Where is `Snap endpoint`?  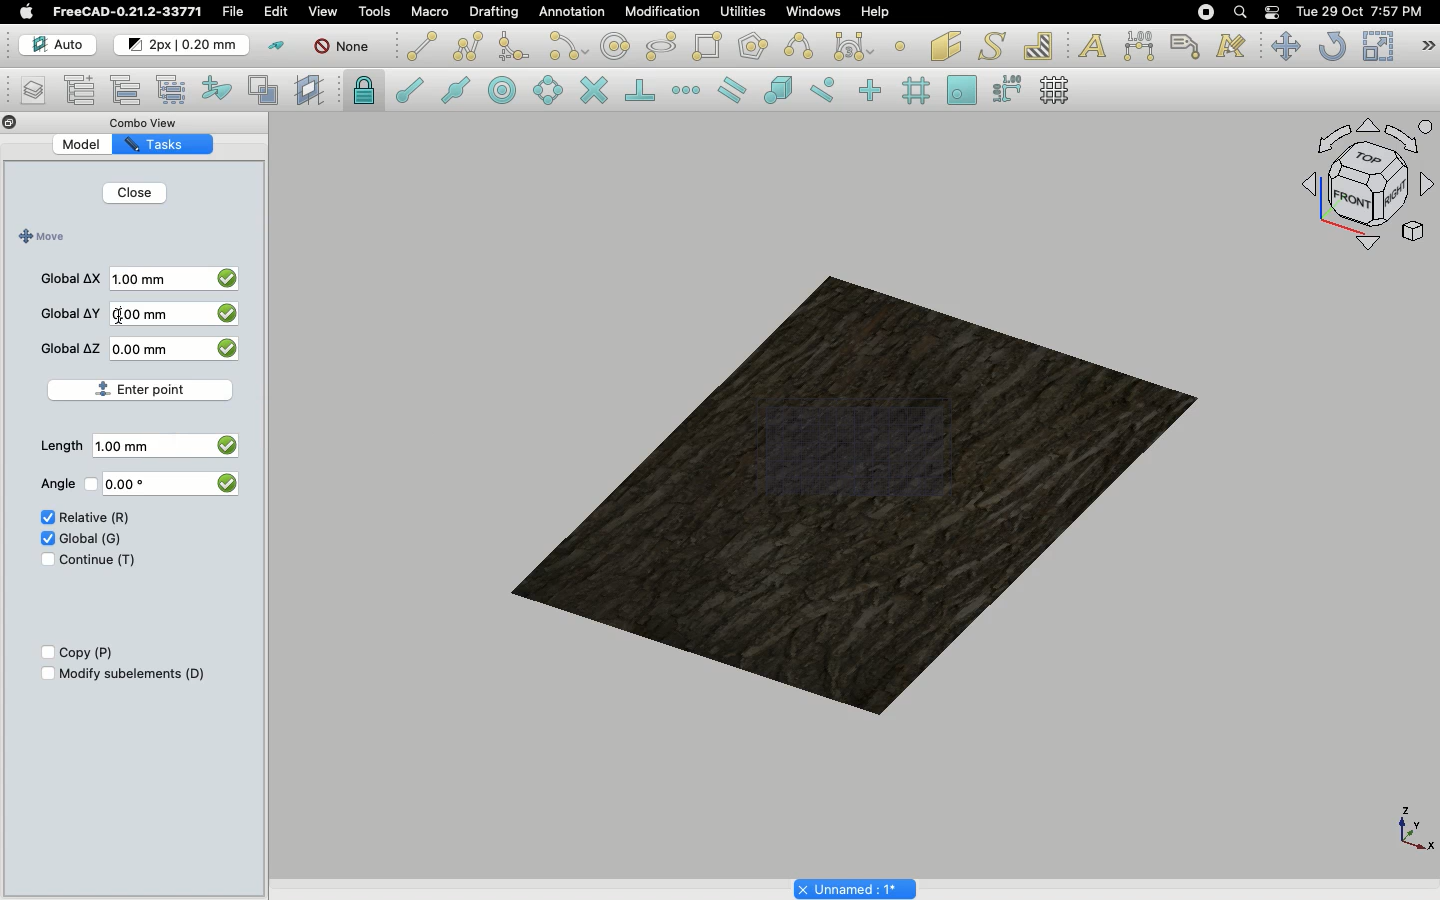
Snap endpoint is located at coordinates (410, 93).